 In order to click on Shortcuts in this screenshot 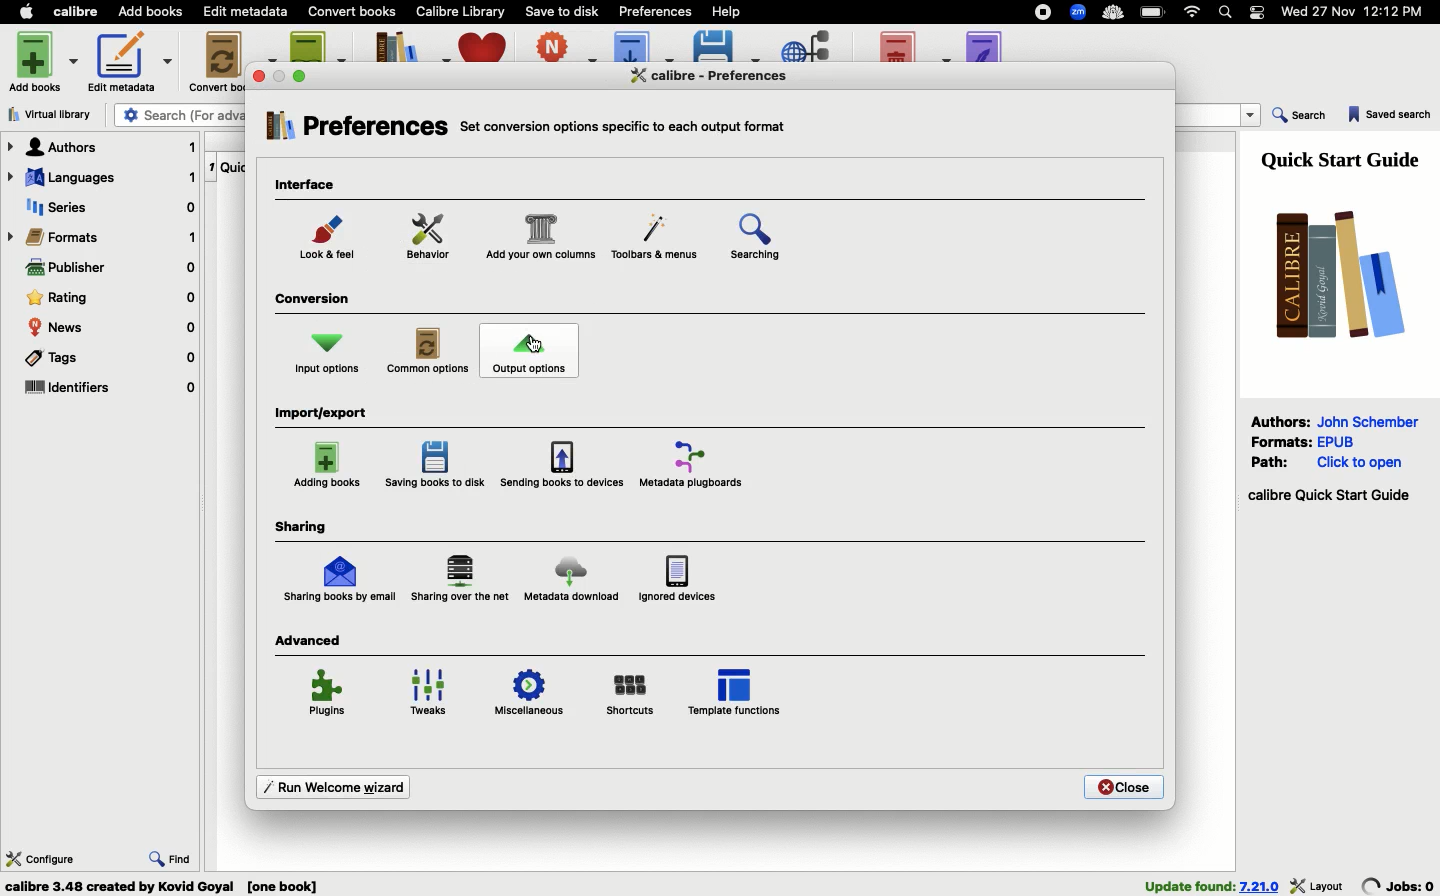, I will do `click(631, 693)`.